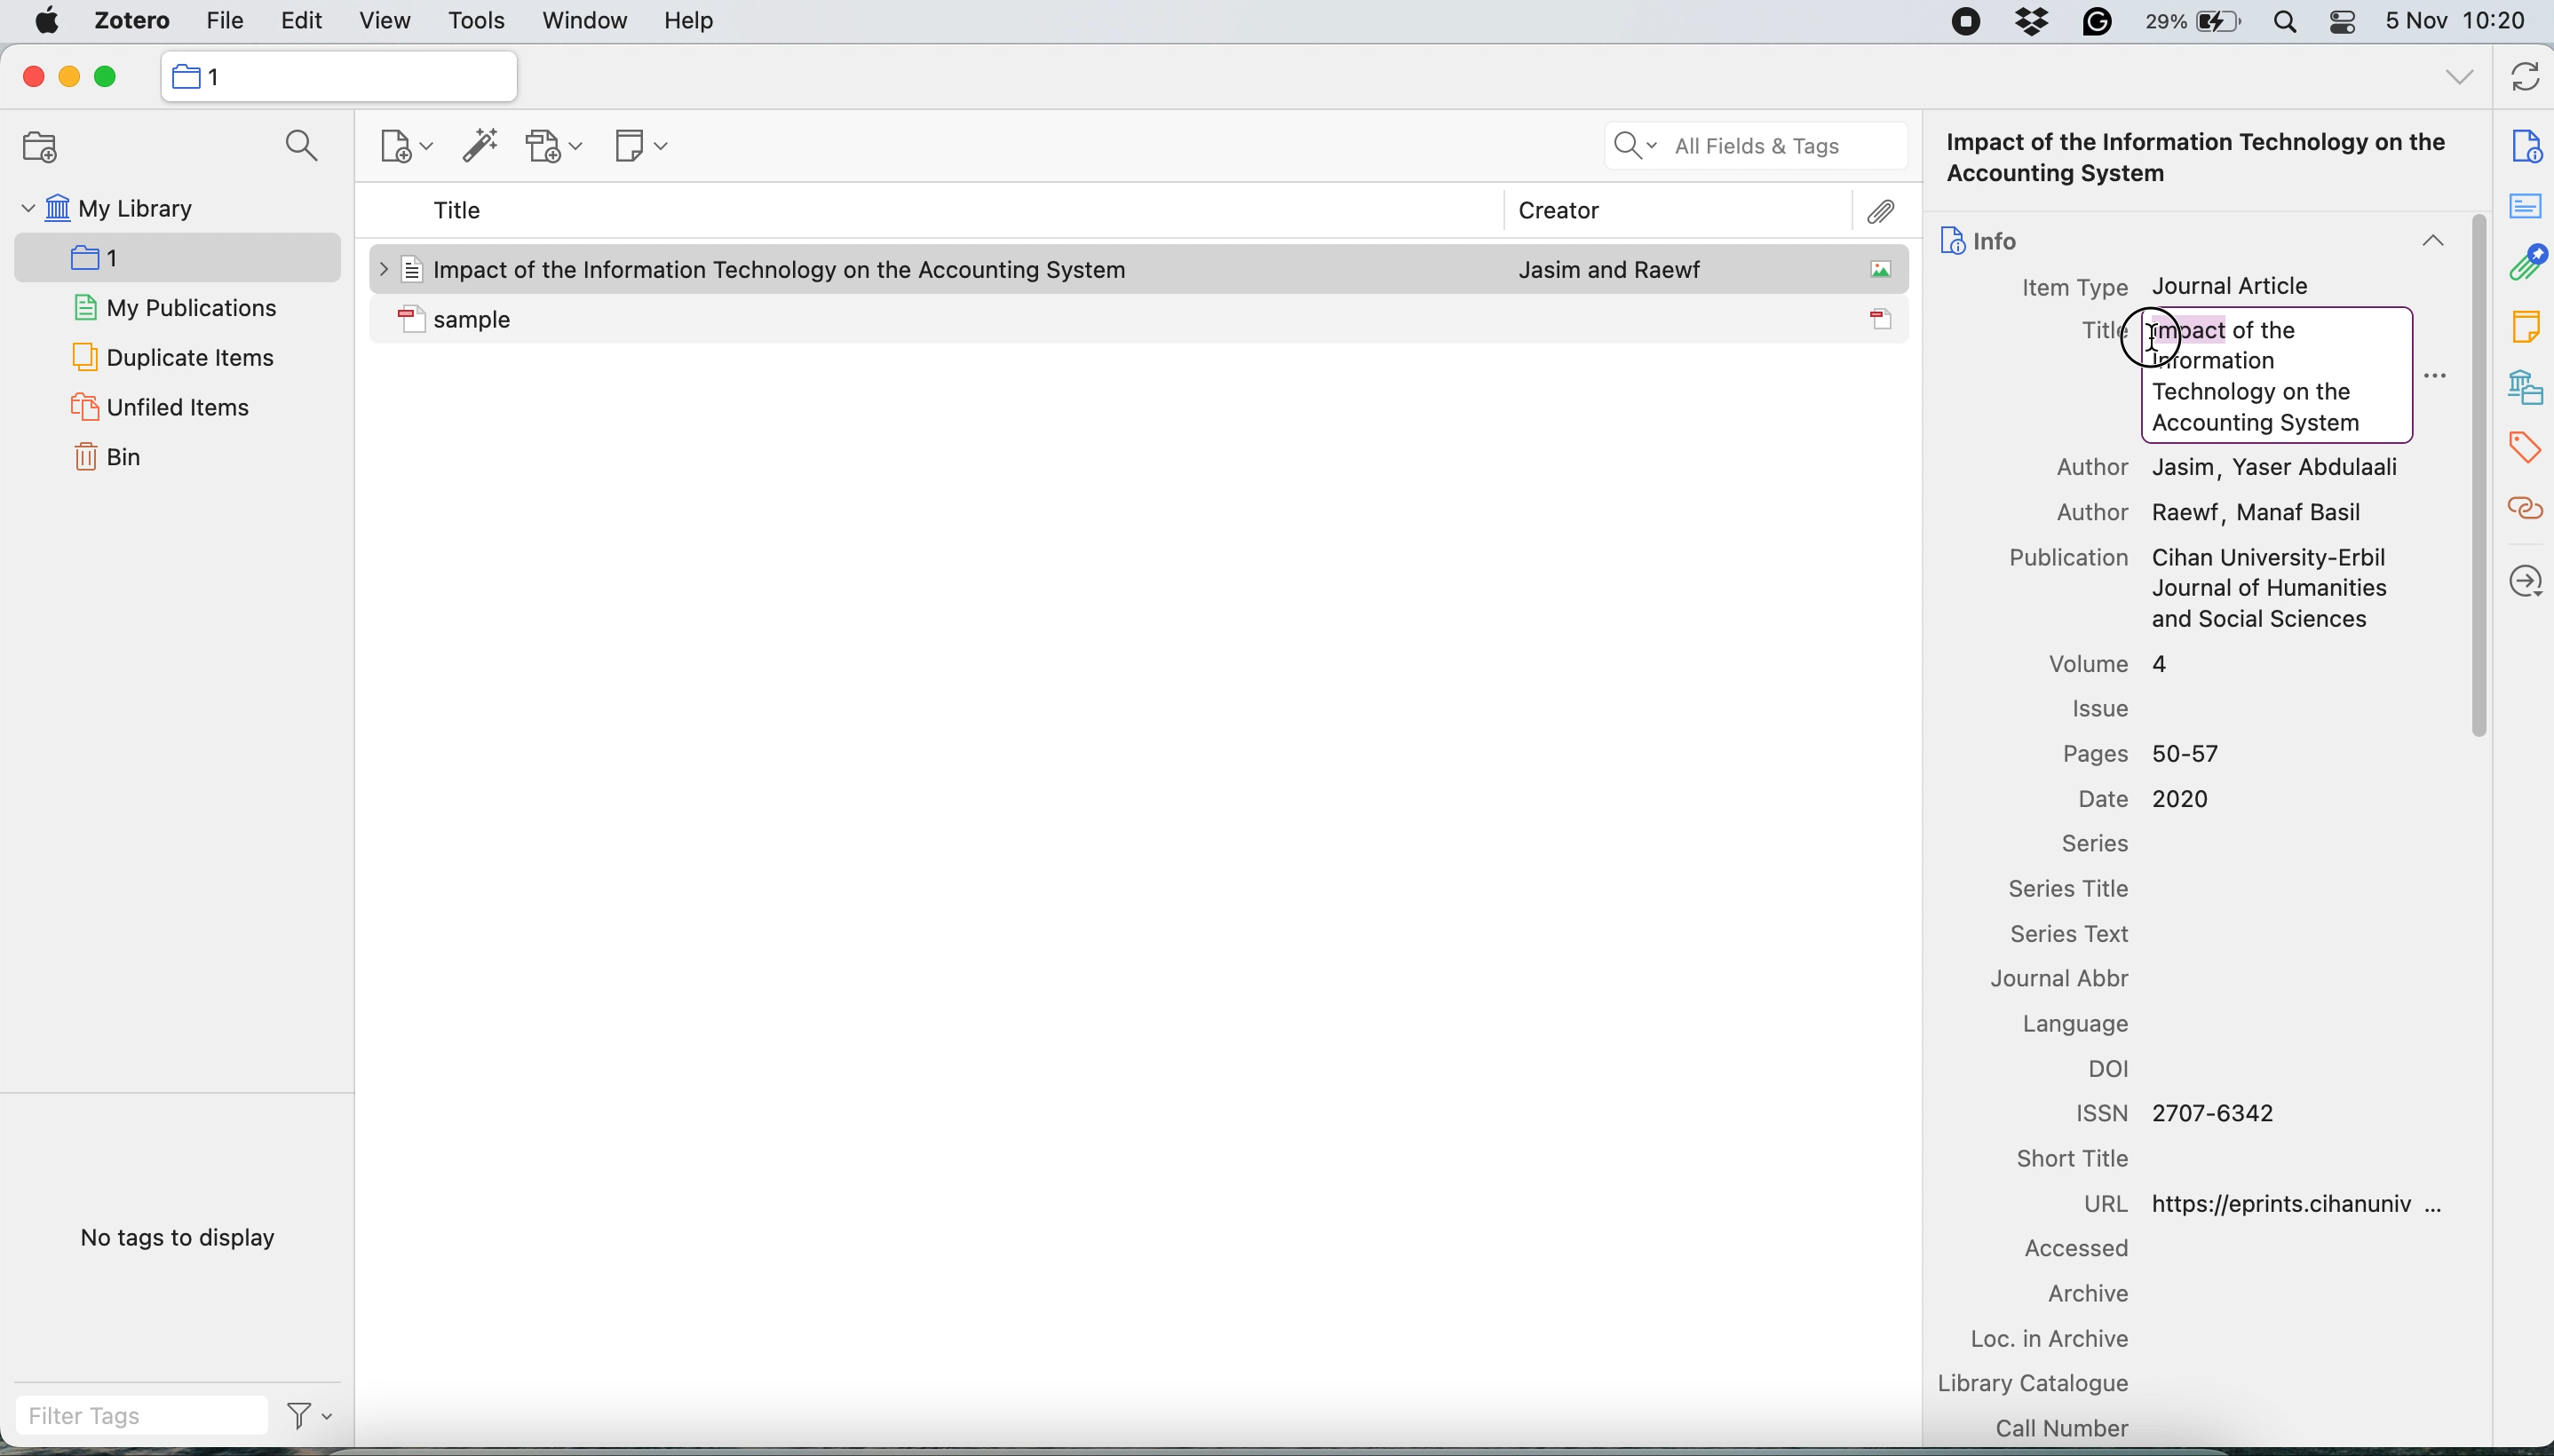 The image size is (2554, 1456). I want to click on help, so click(693, 22).